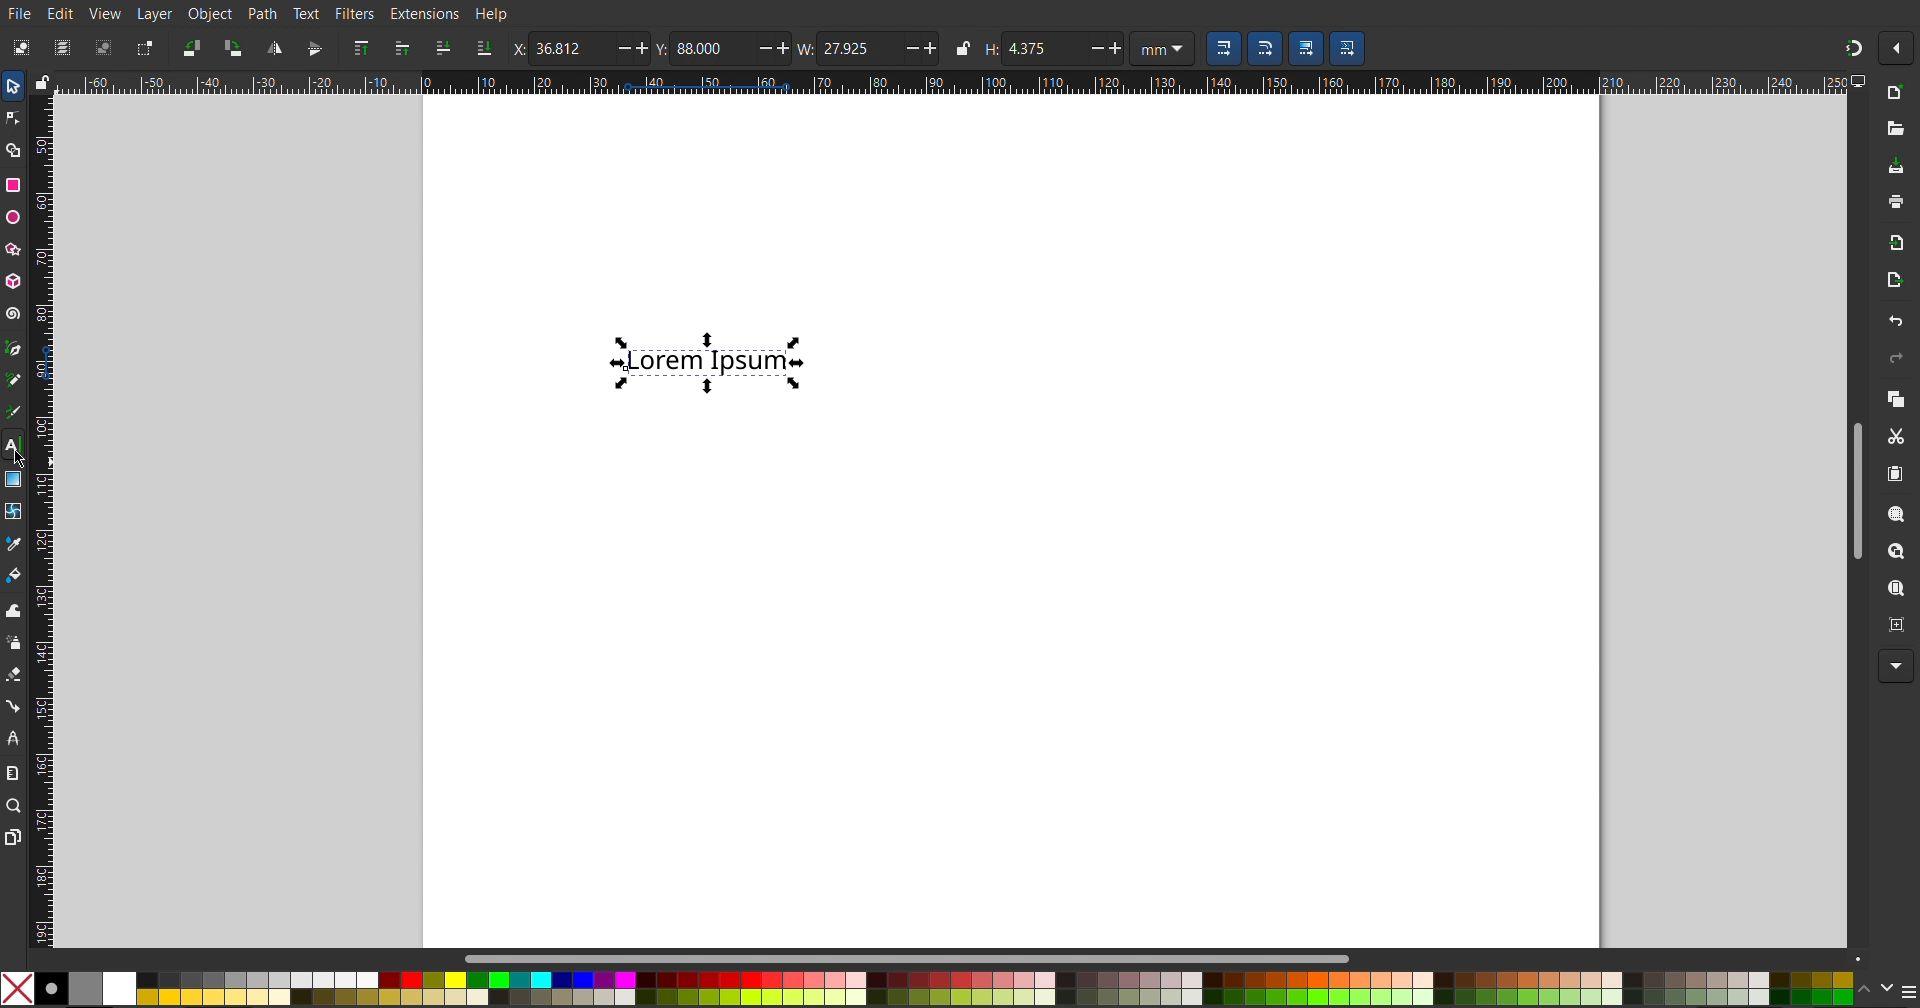  Describe the element at coordinates (13, 89) in the screenshot. I see `Select` at that location.